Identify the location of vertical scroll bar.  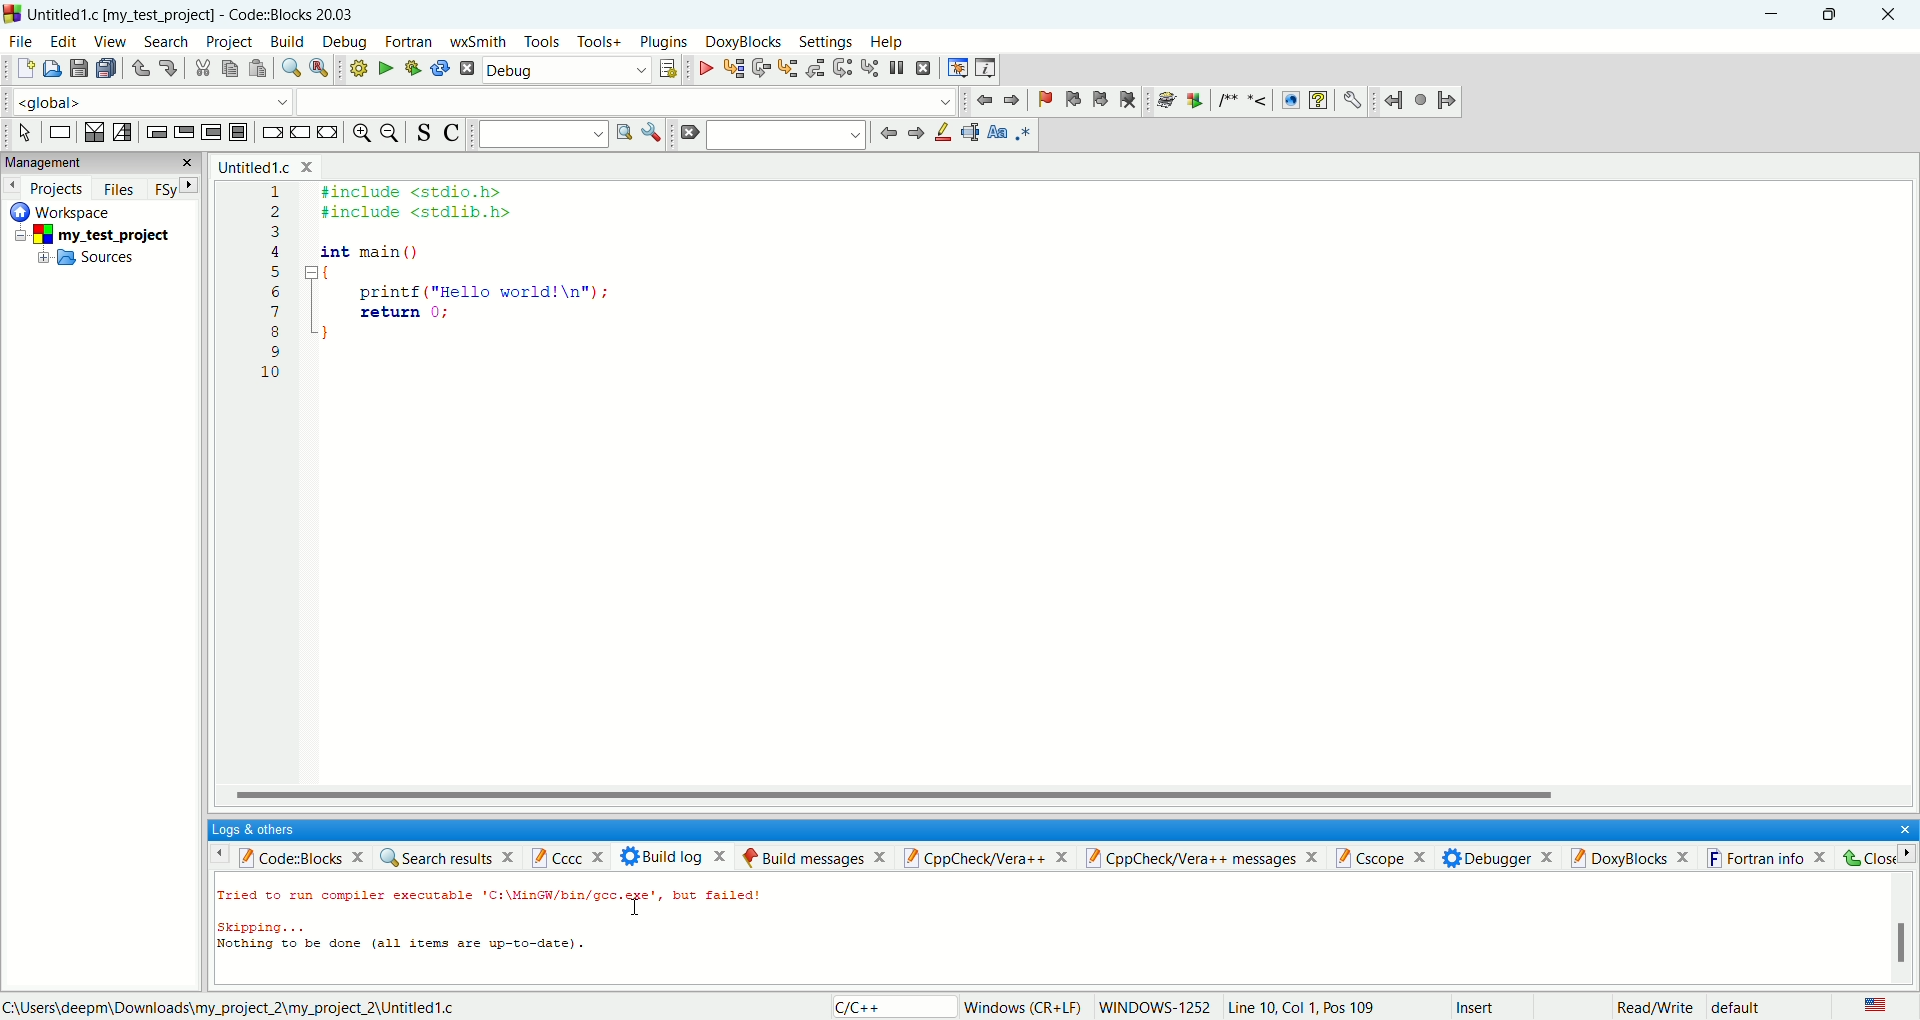
(1903, 928).